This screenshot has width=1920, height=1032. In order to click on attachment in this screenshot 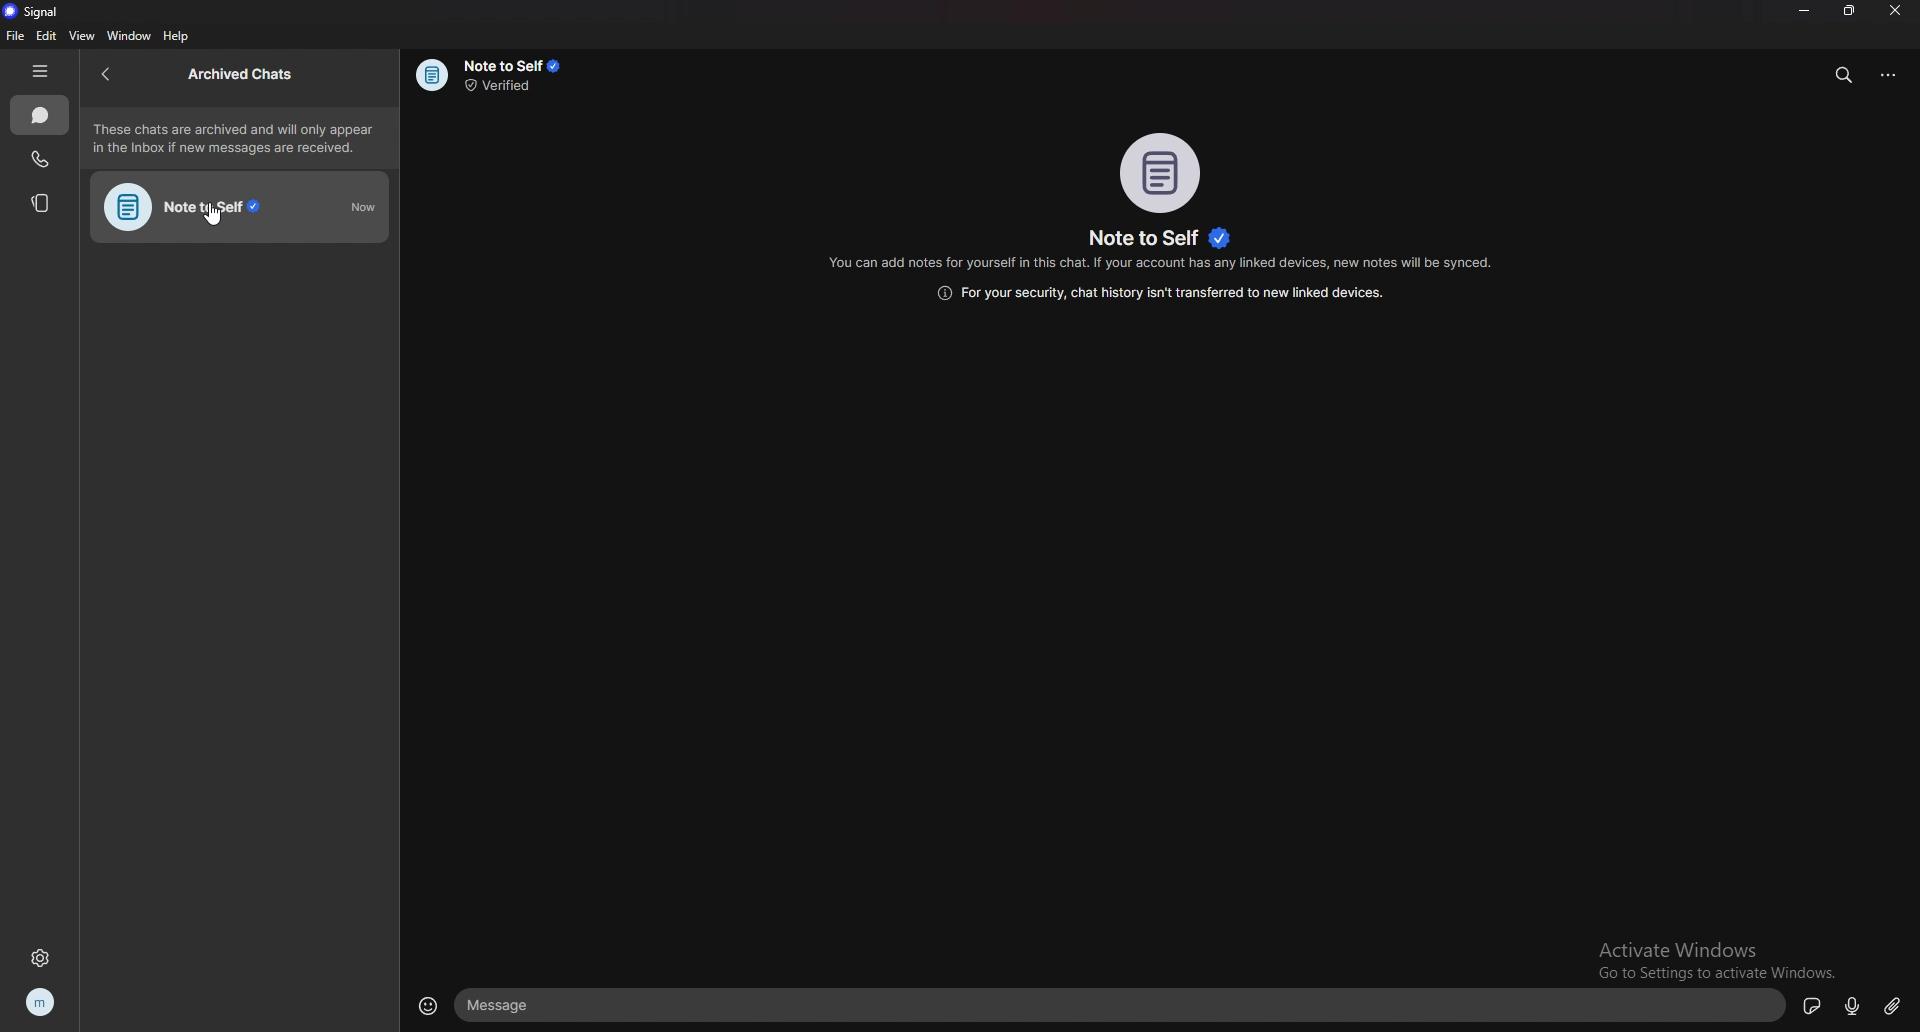, I will do `click(1892, 1005)`.